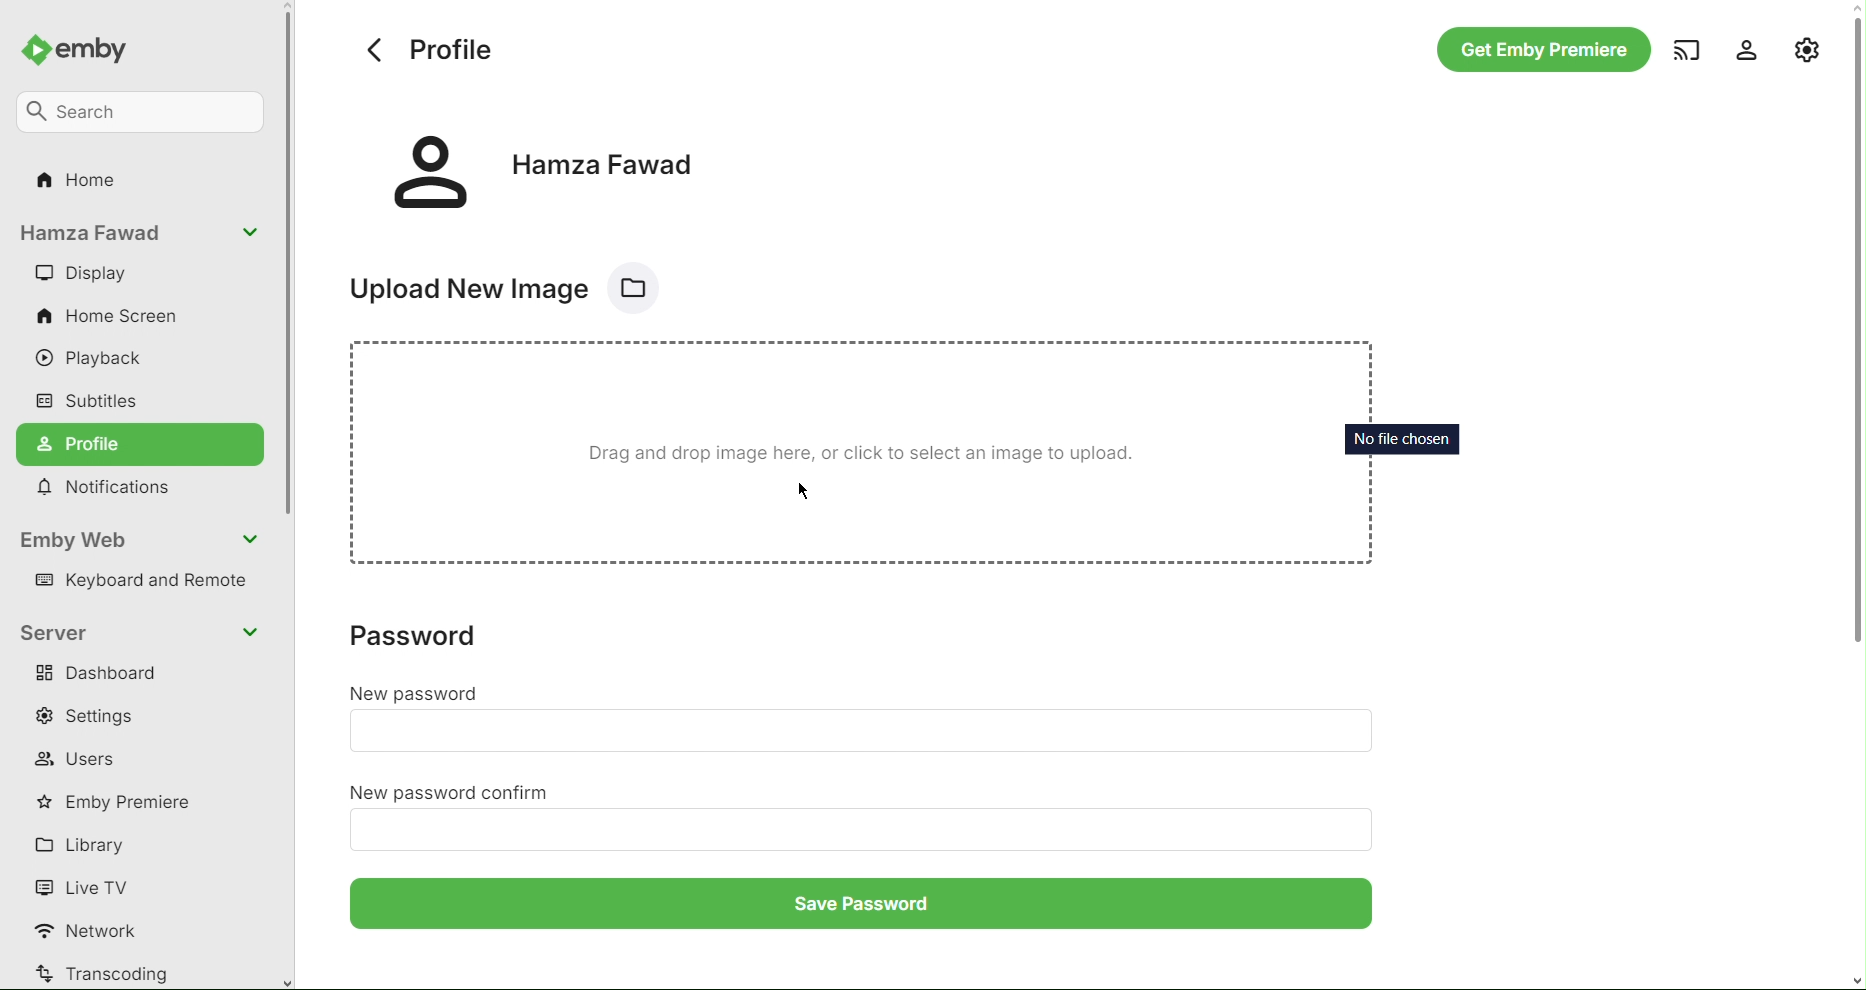 Image resolution: width=1866 pixels, height=990 pixels. Describe the element at coordinates (860, 730) in the screenshot. I see `New Password` at that location.